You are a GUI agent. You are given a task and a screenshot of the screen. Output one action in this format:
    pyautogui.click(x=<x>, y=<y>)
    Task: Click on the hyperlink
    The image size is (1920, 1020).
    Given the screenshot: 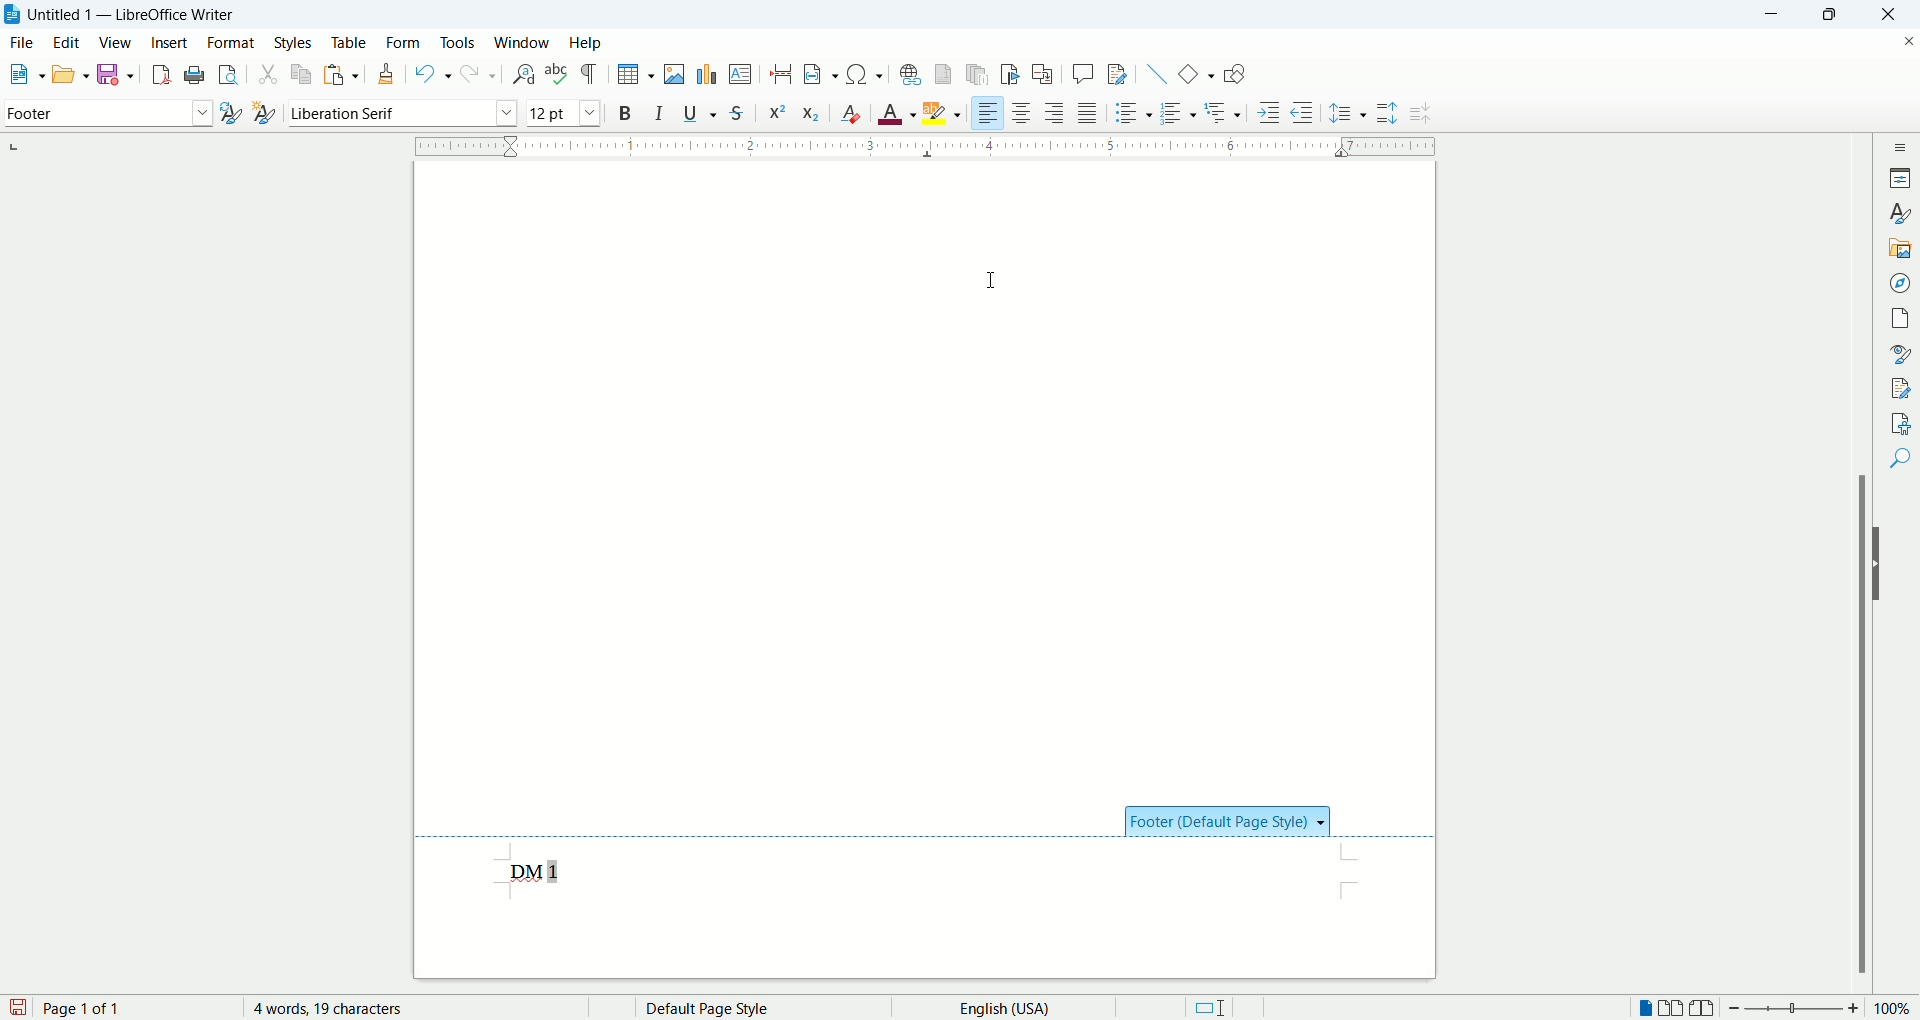 What is the action you would take?
    pyautogui.click(x=910, y=74)
    